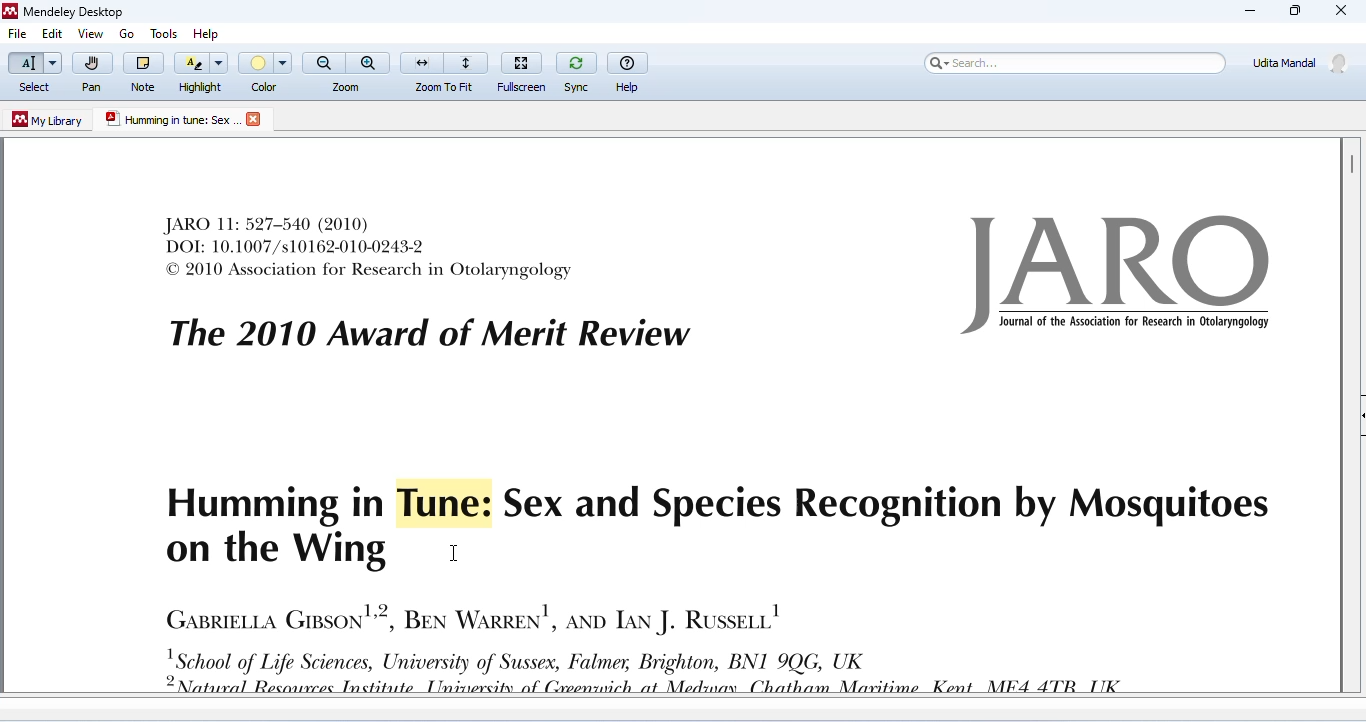 The image size is (1366, 722). I want to click on help, so click(211, 30).